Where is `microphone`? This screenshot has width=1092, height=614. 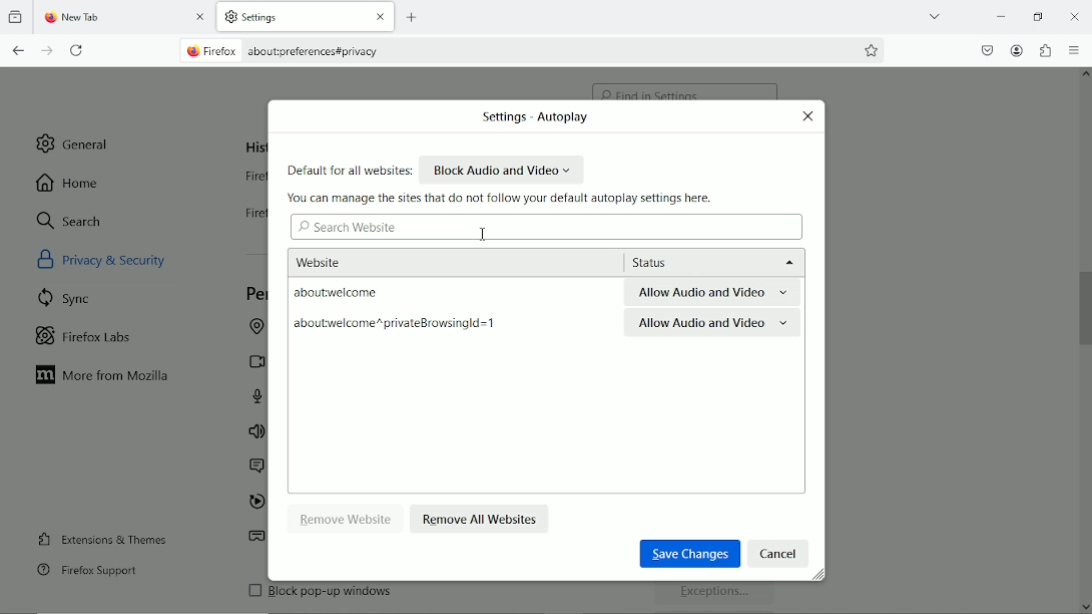 microphone is located at coordinates (260, 396).